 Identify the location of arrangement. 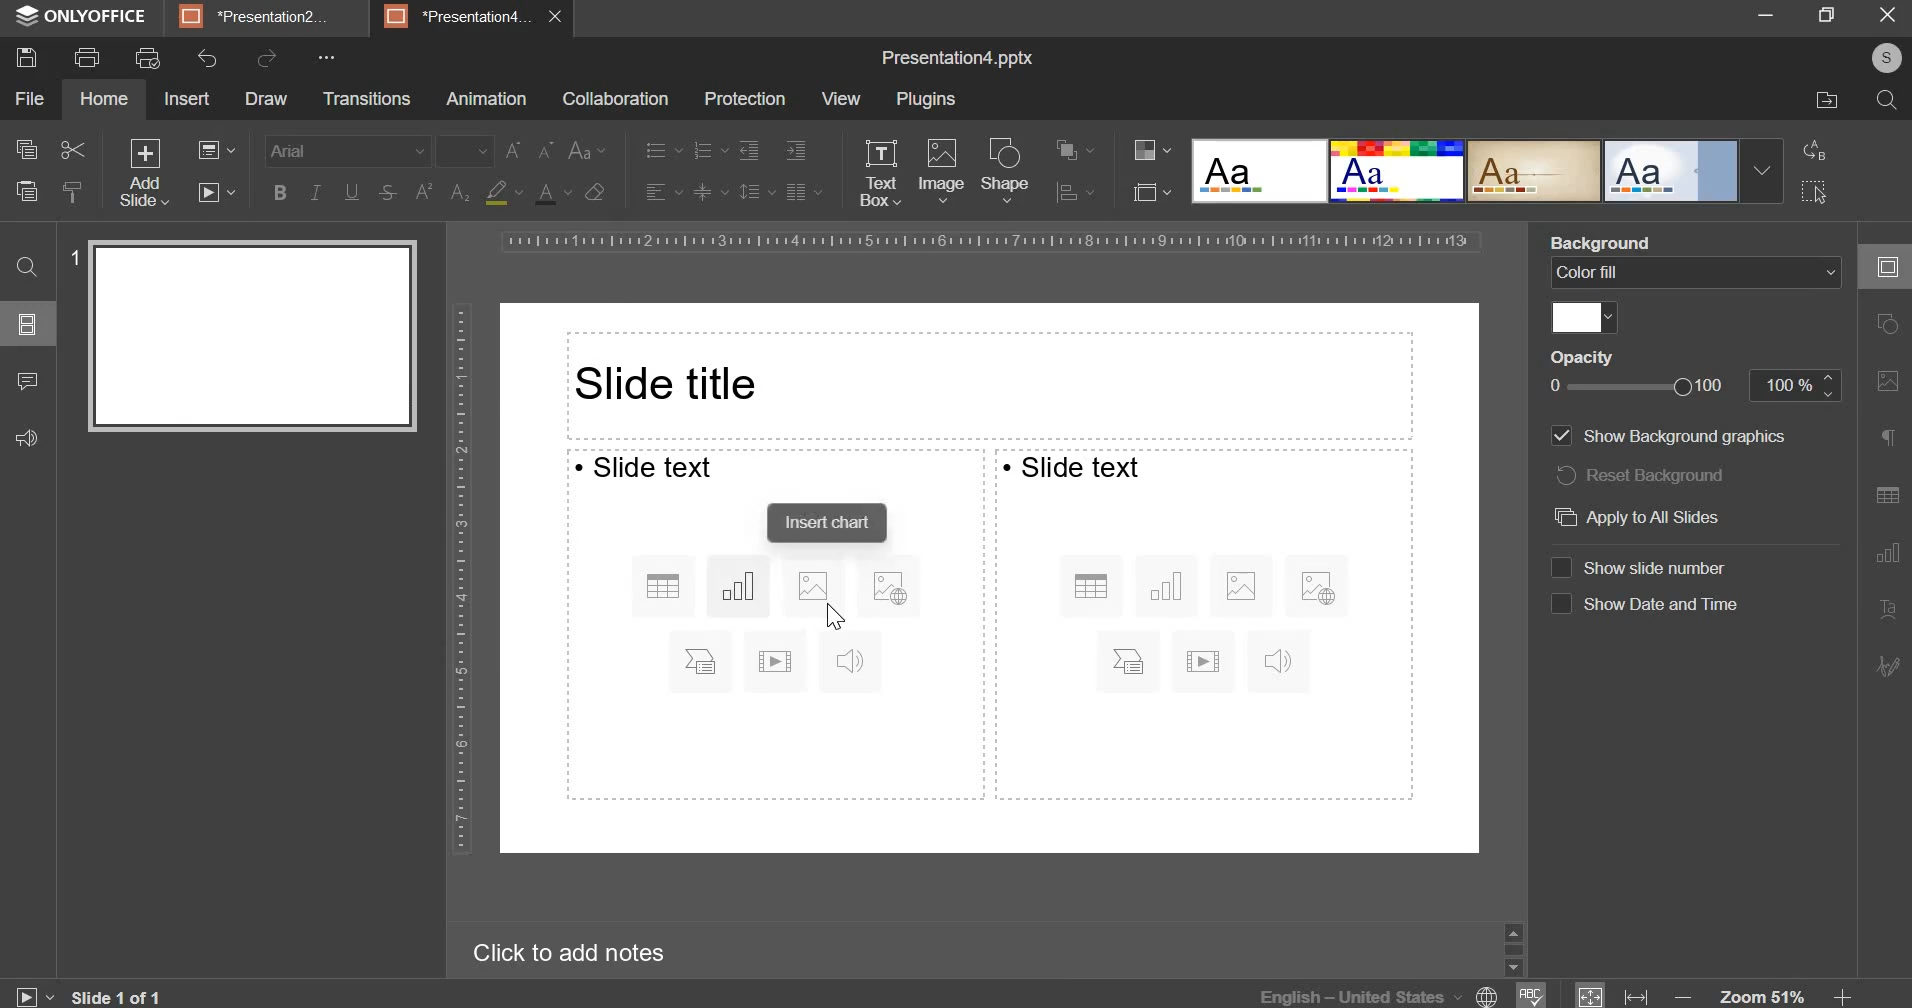
(1068, 147).